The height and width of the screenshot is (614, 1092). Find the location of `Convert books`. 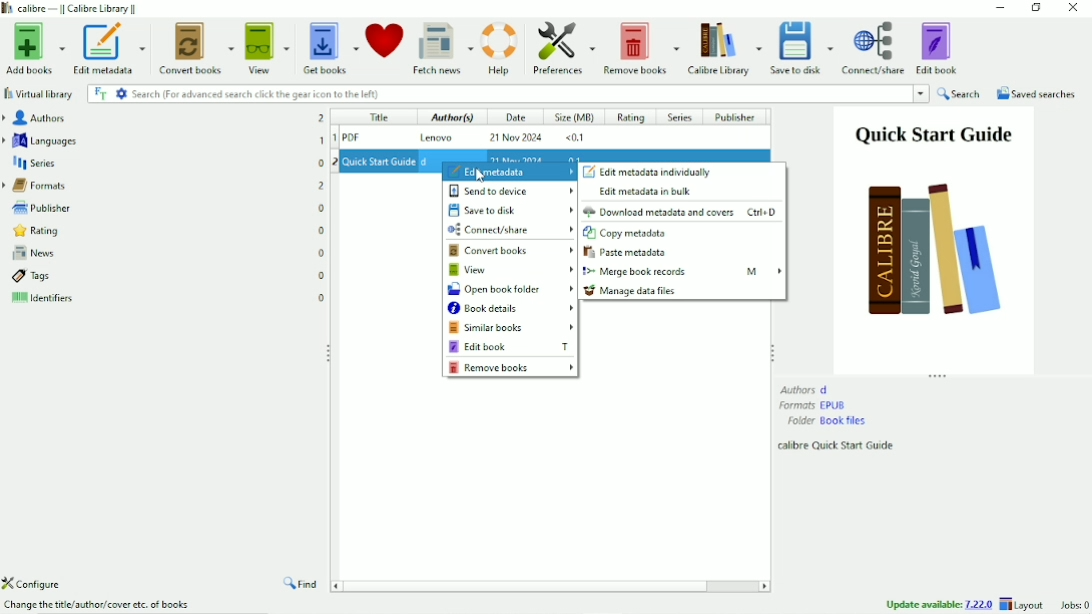

Convert books is located at coordinates (512, 251).